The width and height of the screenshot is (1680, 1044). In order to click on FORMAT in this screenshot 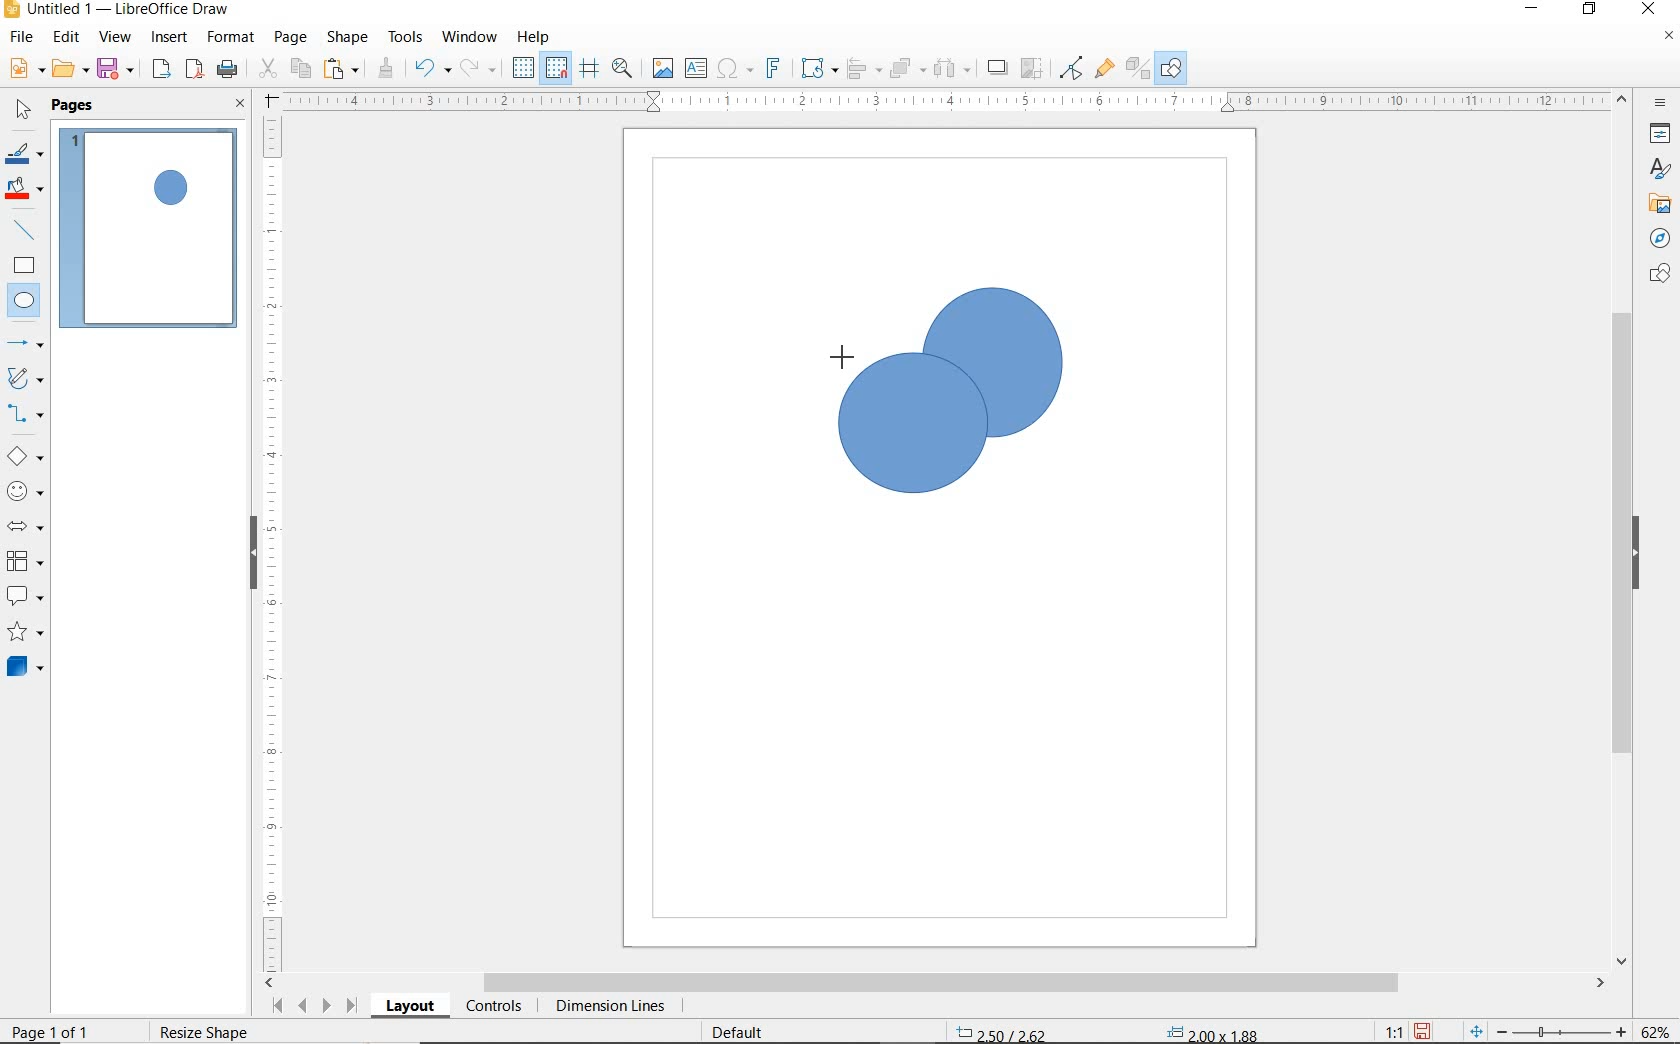, I will do `click(232, 37)`.